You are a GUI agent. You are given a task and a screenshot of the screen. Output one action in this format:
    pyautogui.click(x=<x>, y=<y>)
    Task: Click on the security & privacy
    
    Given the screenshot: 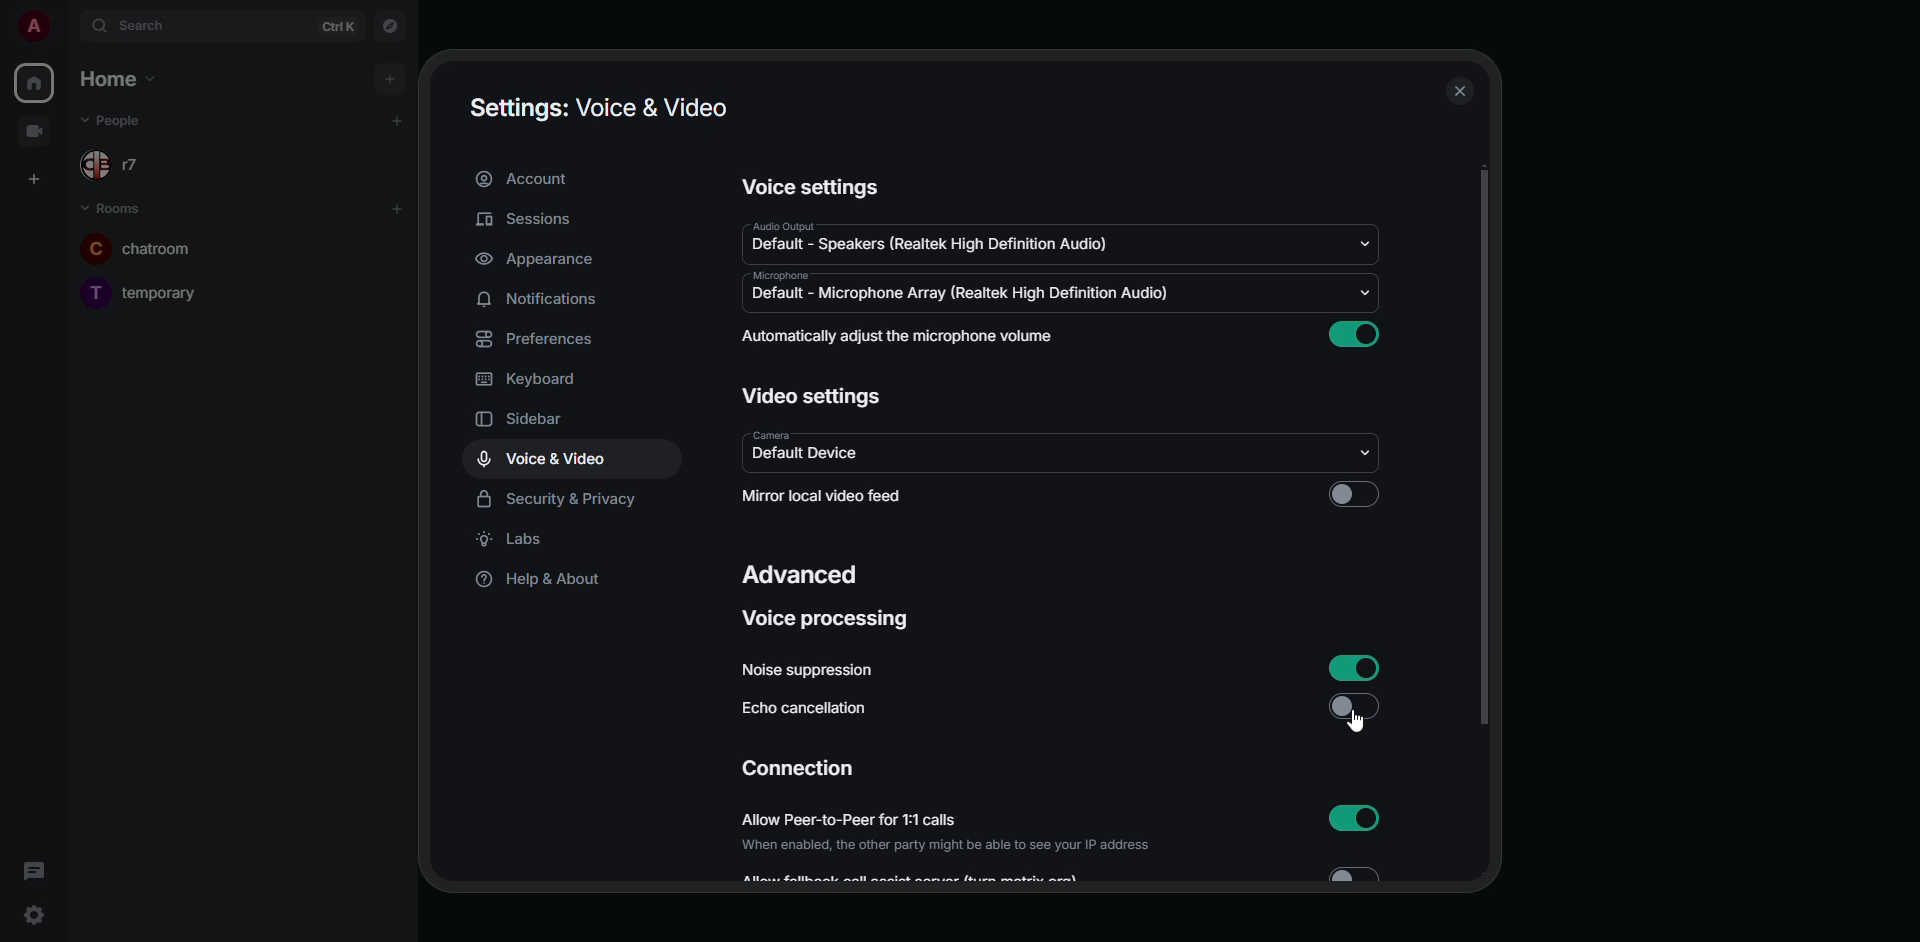 What is the action you would take?
    pyautogui.click(x=561, y=500)
    